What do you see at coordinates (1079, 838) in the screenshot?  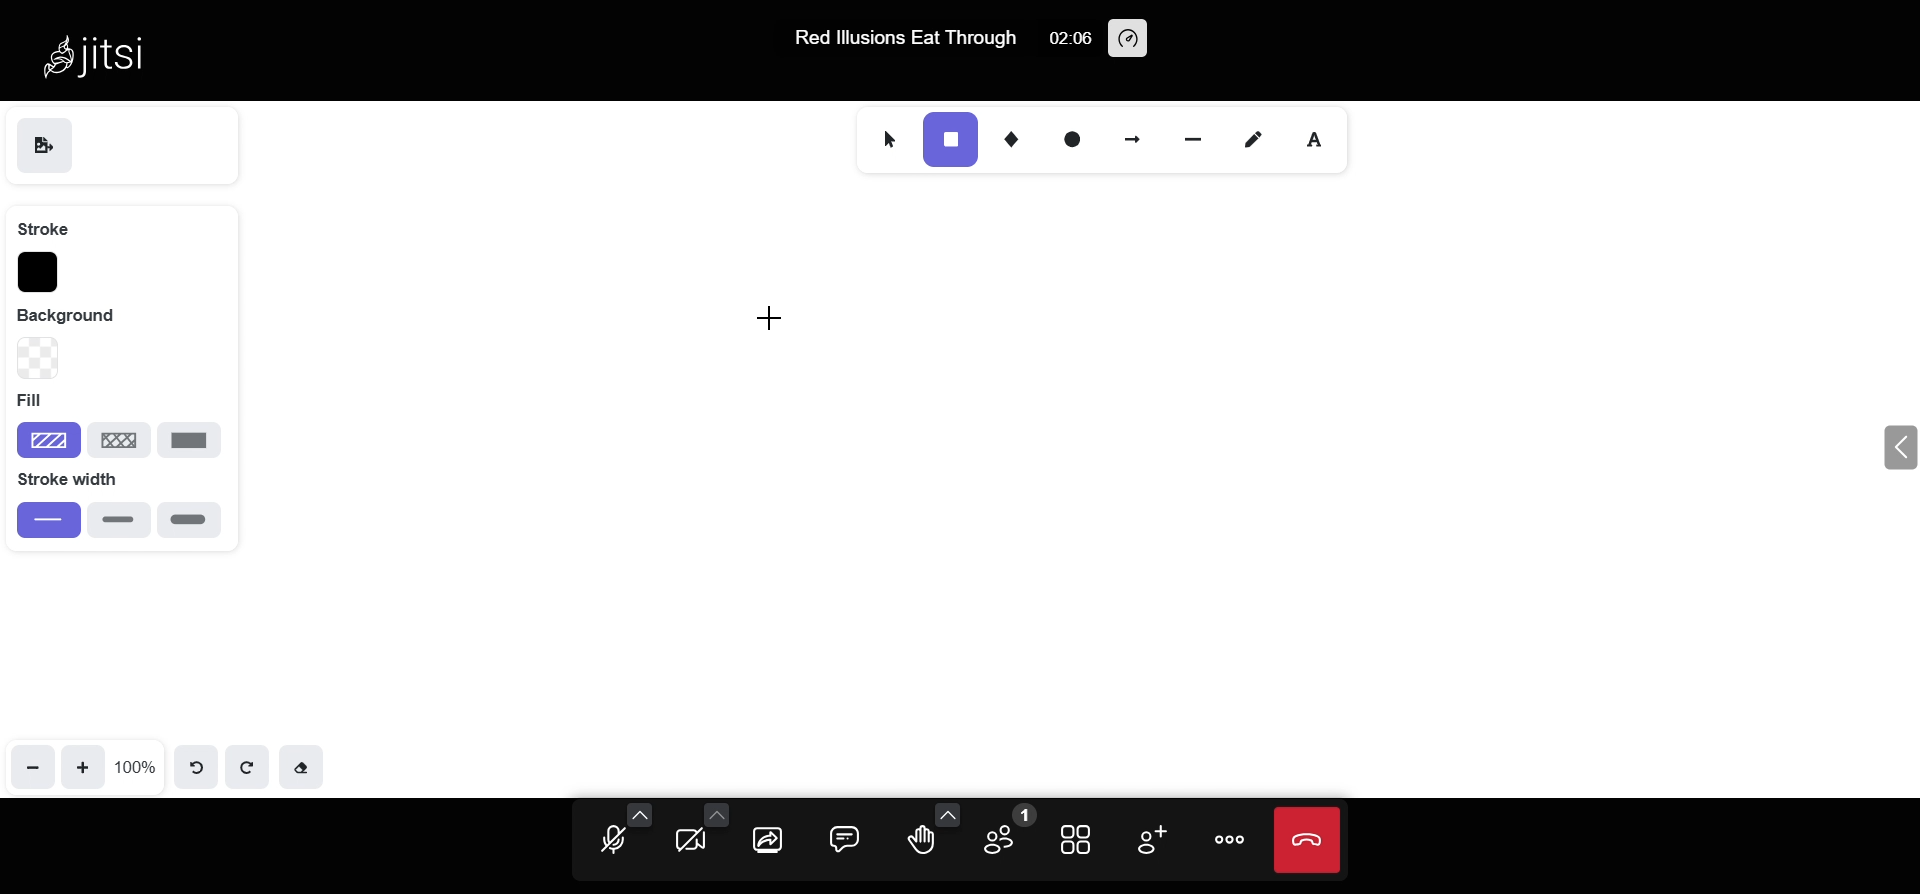 I see `tile view` at bounding box center [1079, 838].